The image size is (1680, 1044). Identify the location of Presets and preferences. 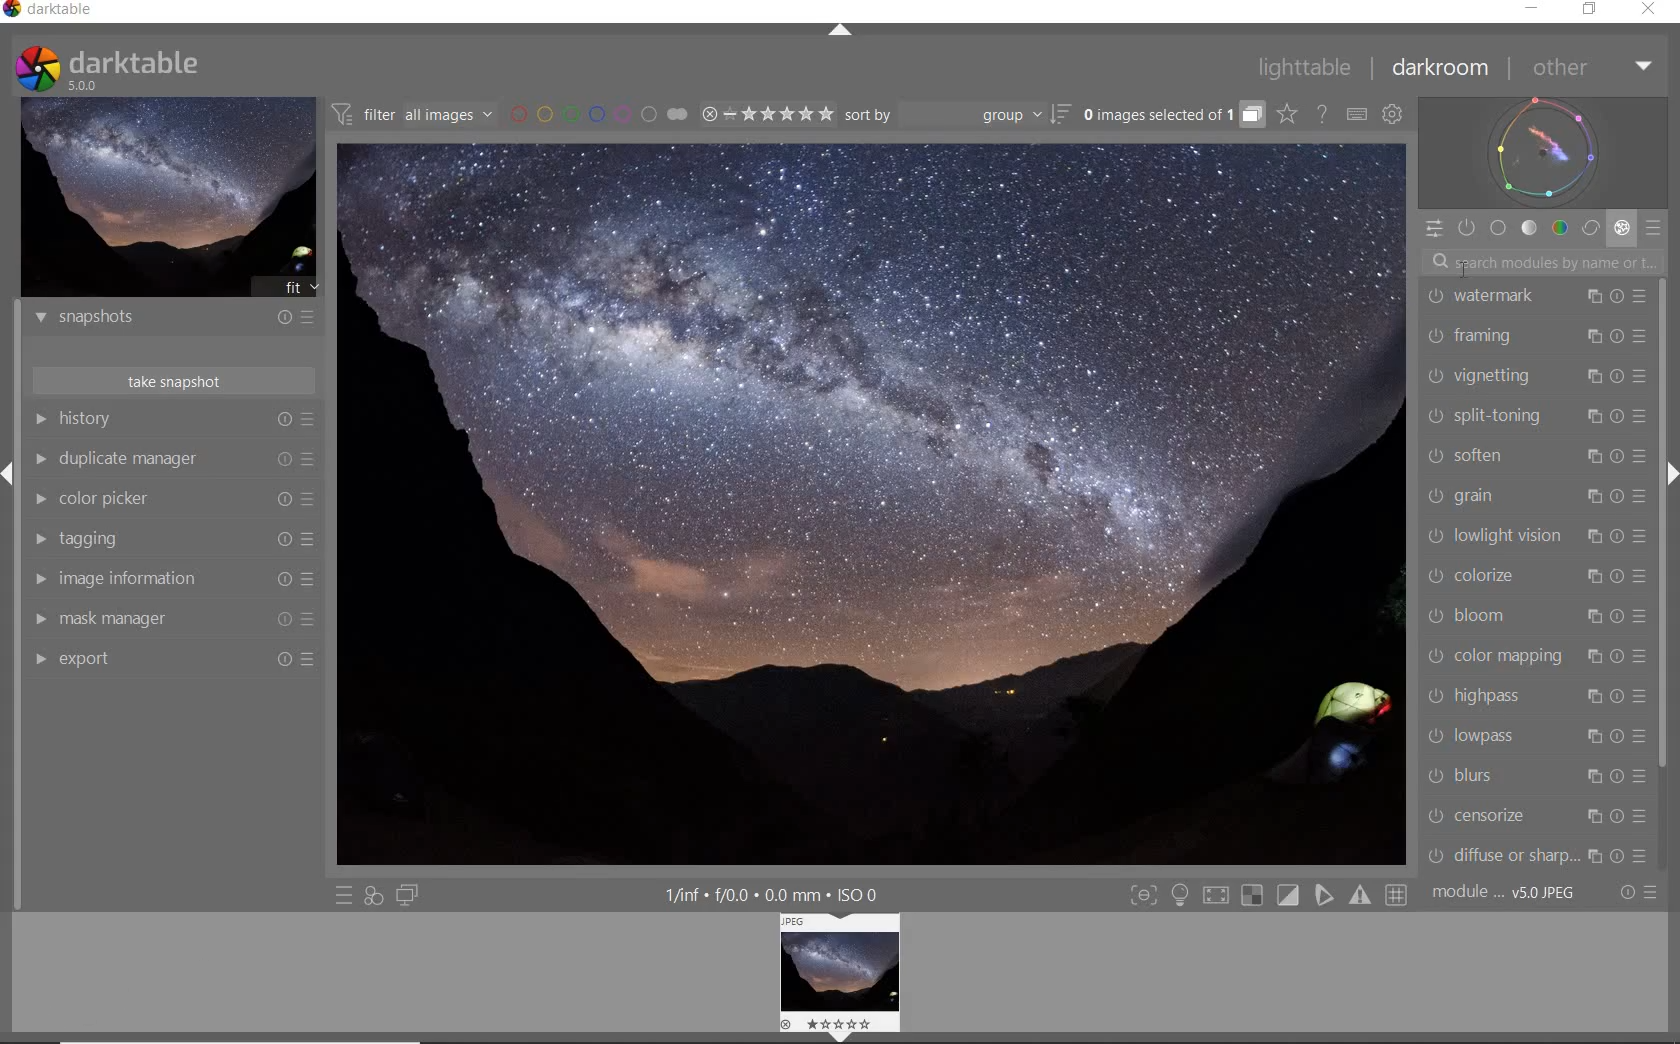
(311, 538).